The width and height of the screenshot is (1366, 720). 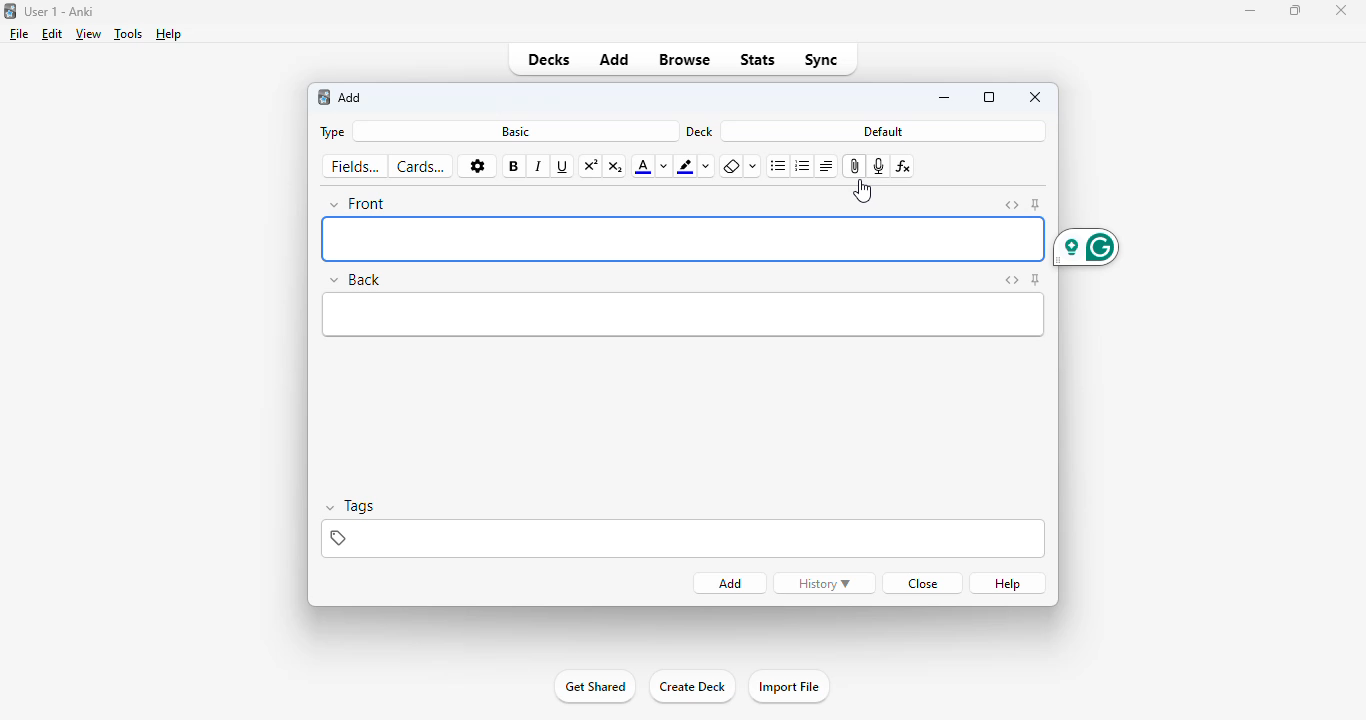 I want to click on attach pictures/audio/video, so click(x=854, y=167).